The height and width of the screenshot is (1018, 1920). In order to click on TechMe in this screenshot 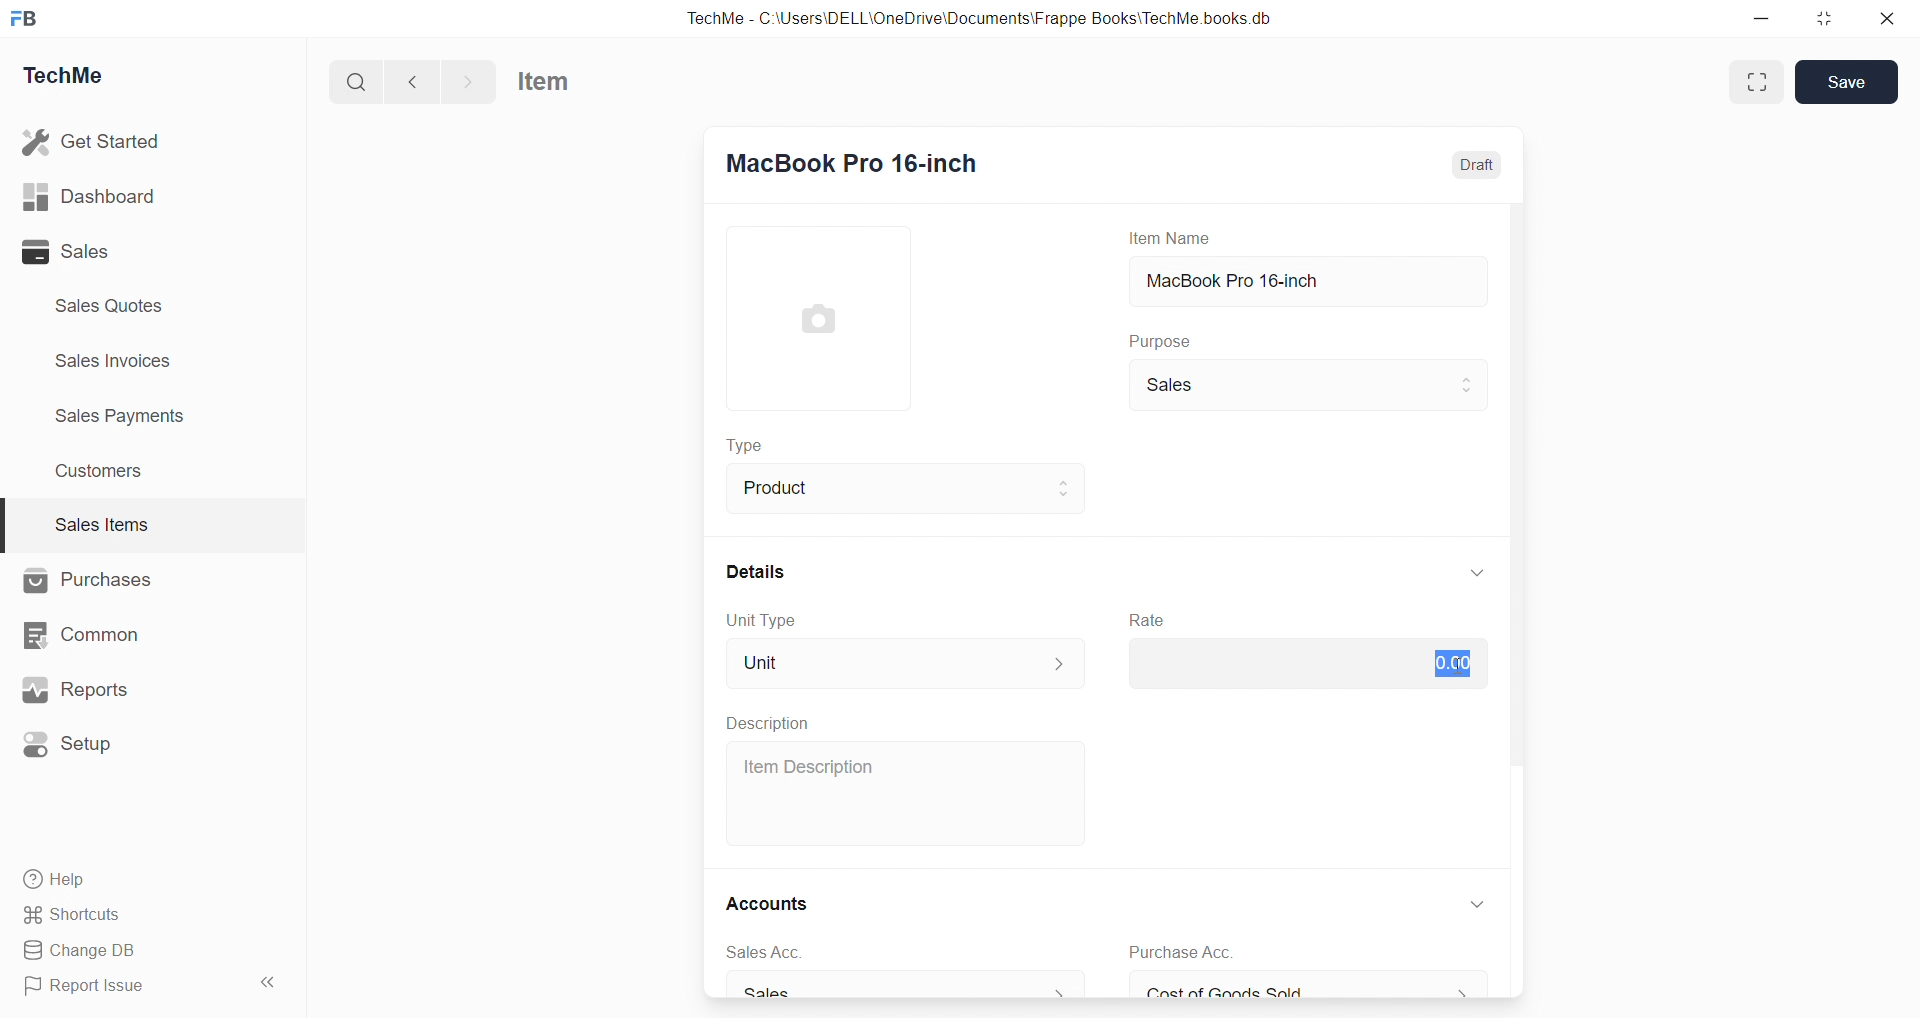, I will do `click(70, 73)`.